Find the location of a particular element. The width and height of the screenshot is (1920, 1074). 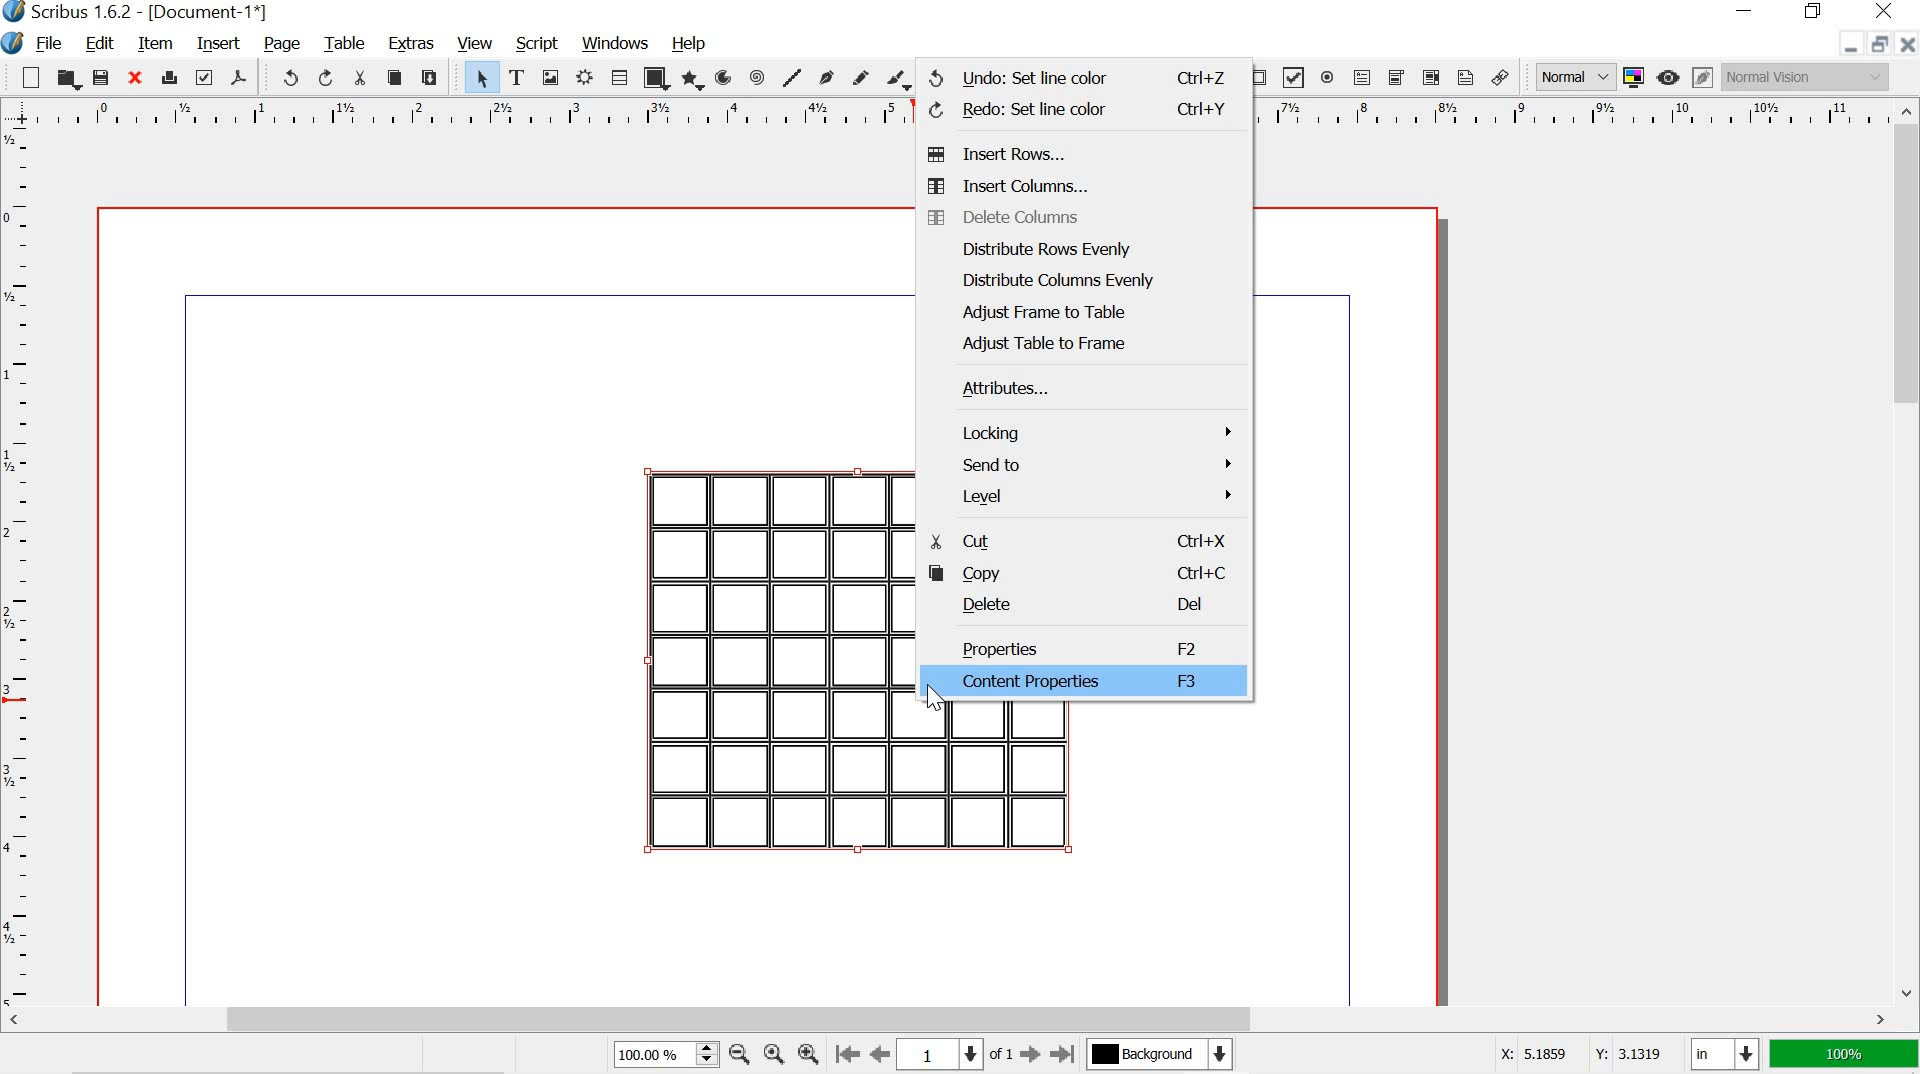

help is located at coordinates (690, 41).